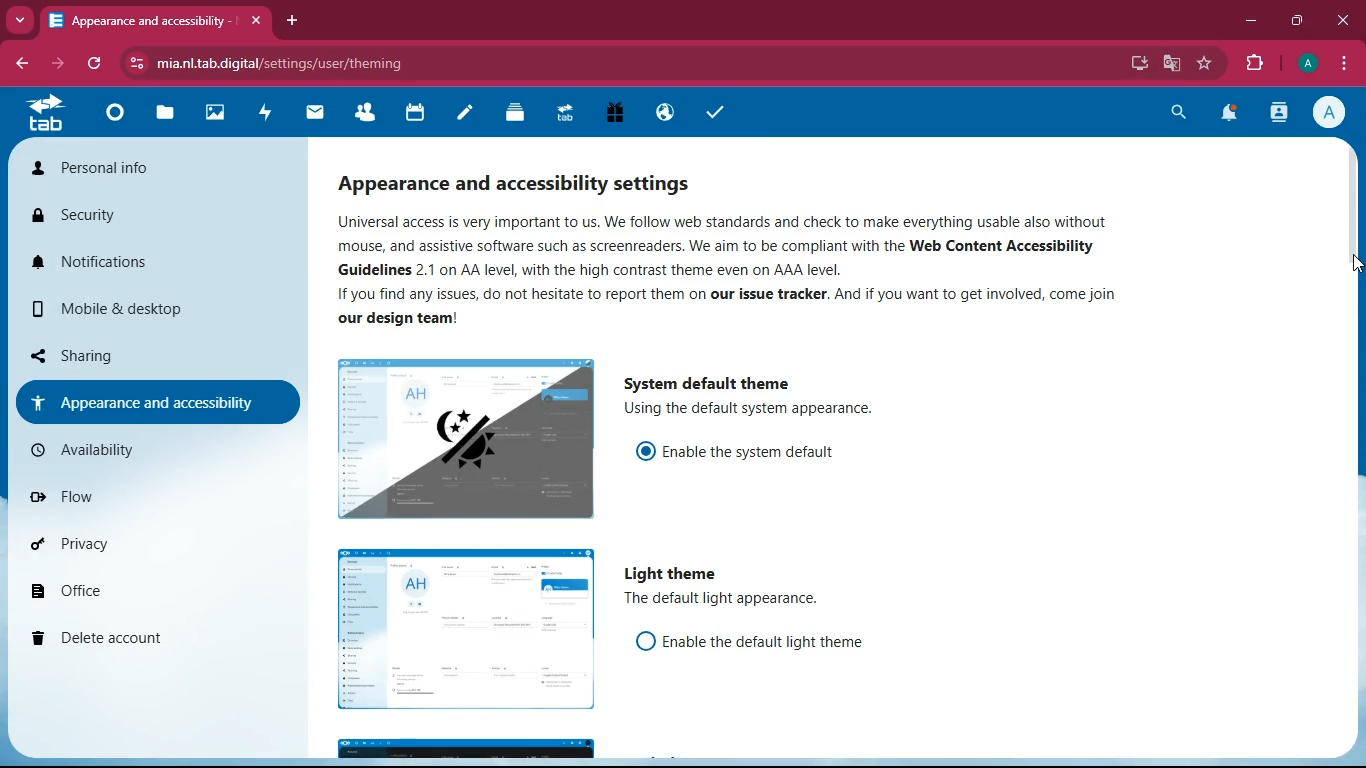  I want to click on favourite, so click(1205, 63).